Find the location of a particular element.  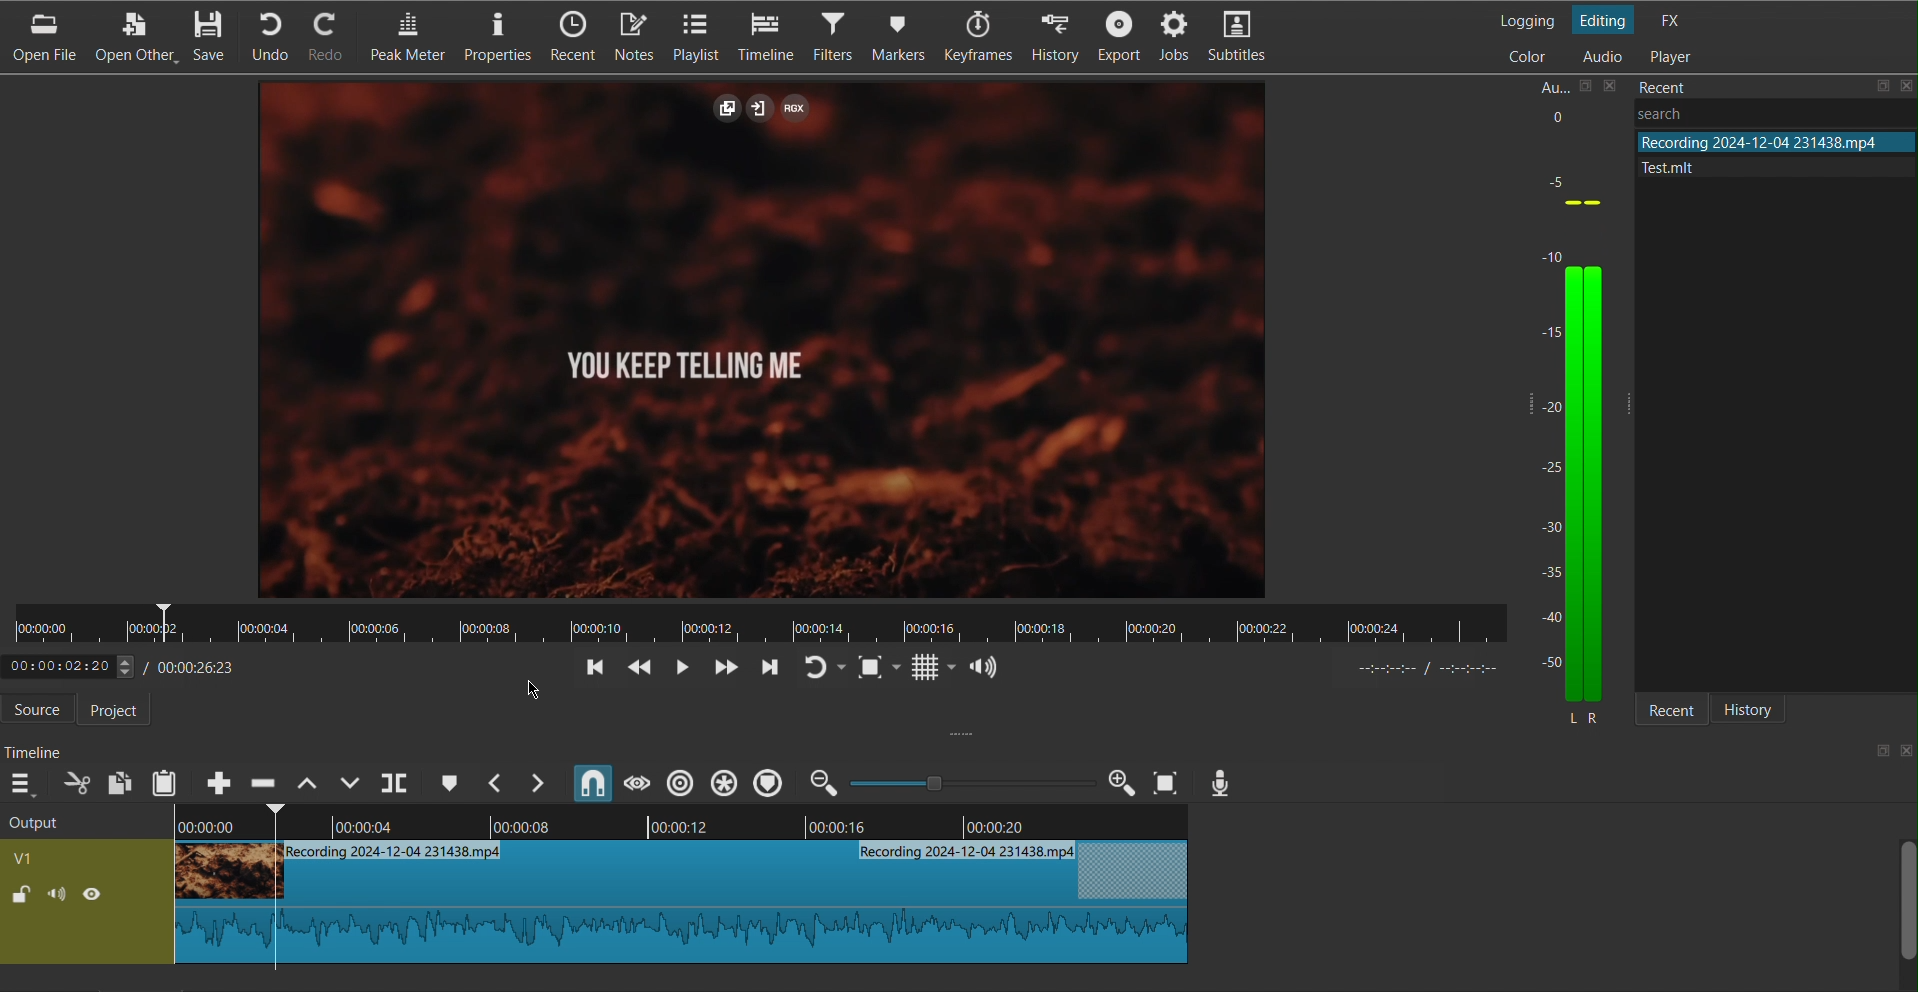

Ripple all tracks is located at coordinates (722, 782).